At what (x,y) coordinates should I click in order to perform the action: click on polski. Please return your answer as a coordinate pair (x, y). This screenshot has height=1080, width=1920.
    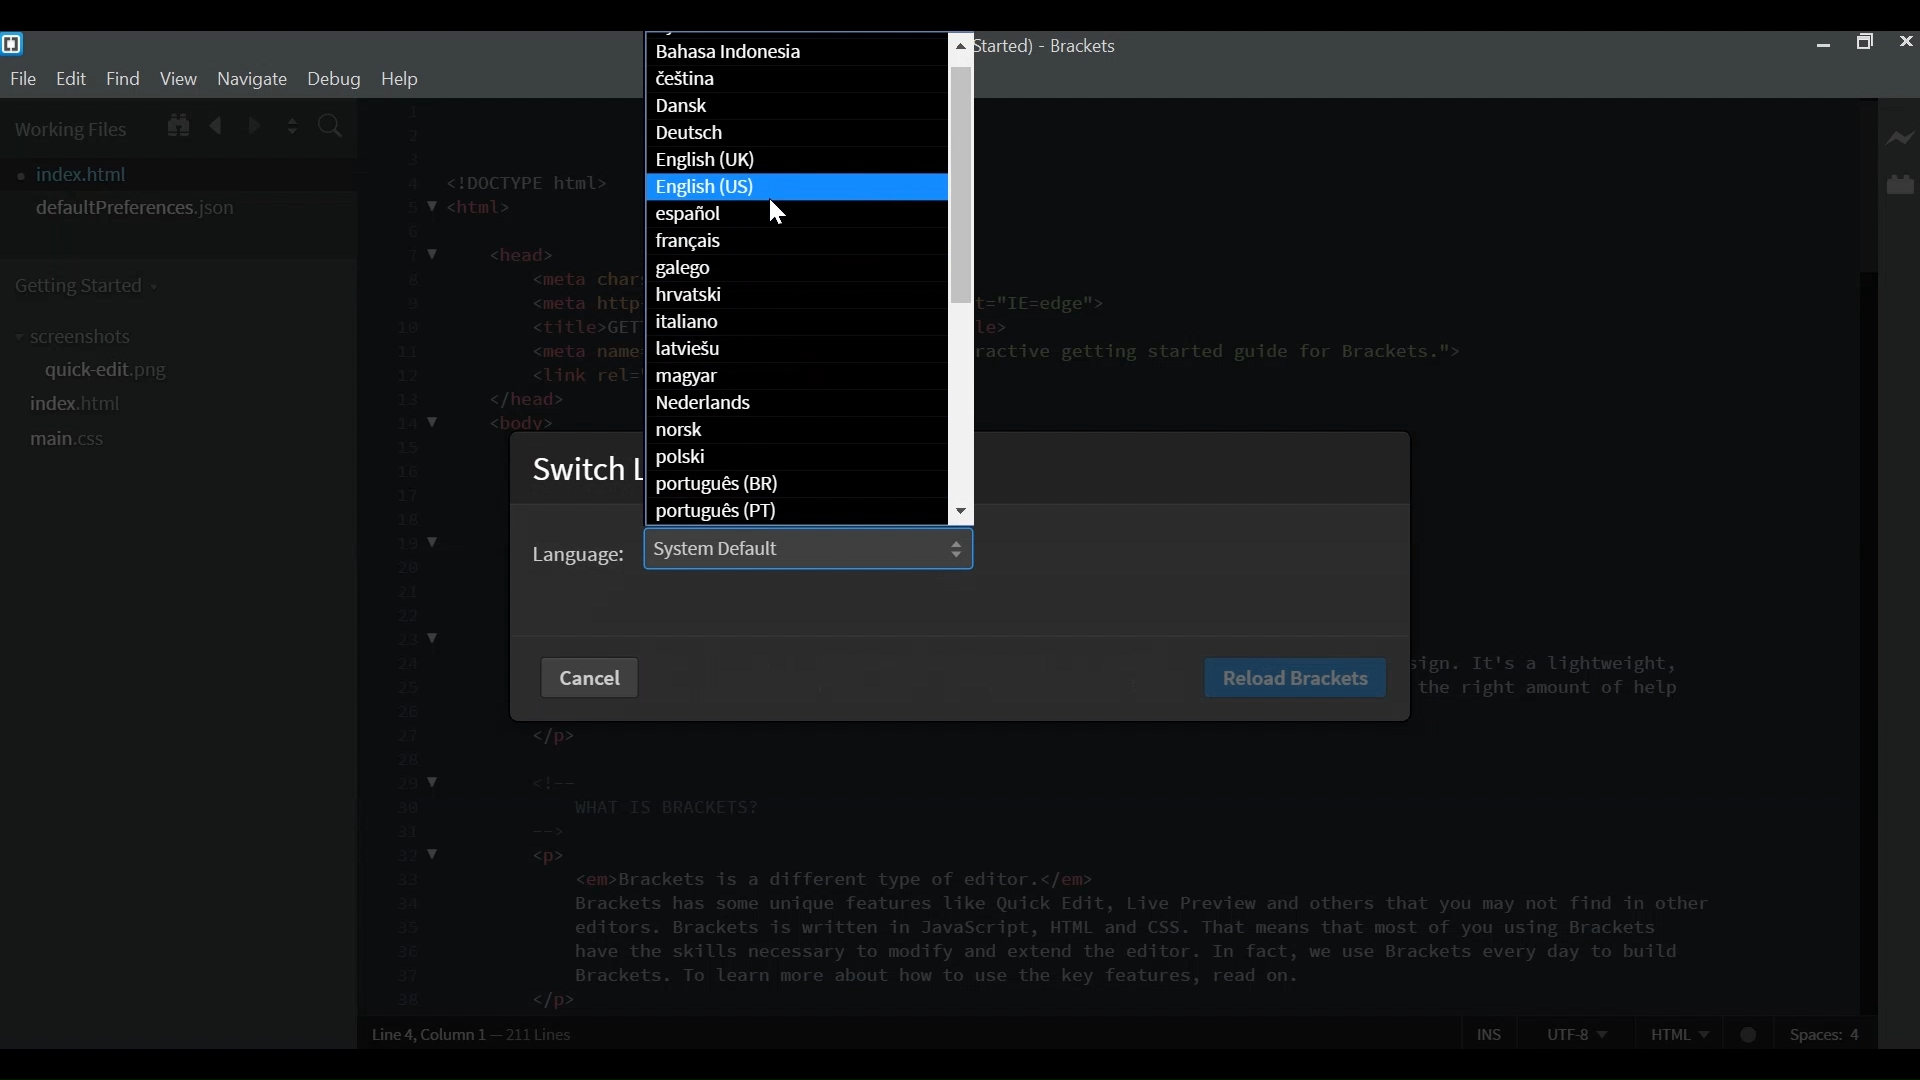
    Looking at the image, I should click on (796, 456).